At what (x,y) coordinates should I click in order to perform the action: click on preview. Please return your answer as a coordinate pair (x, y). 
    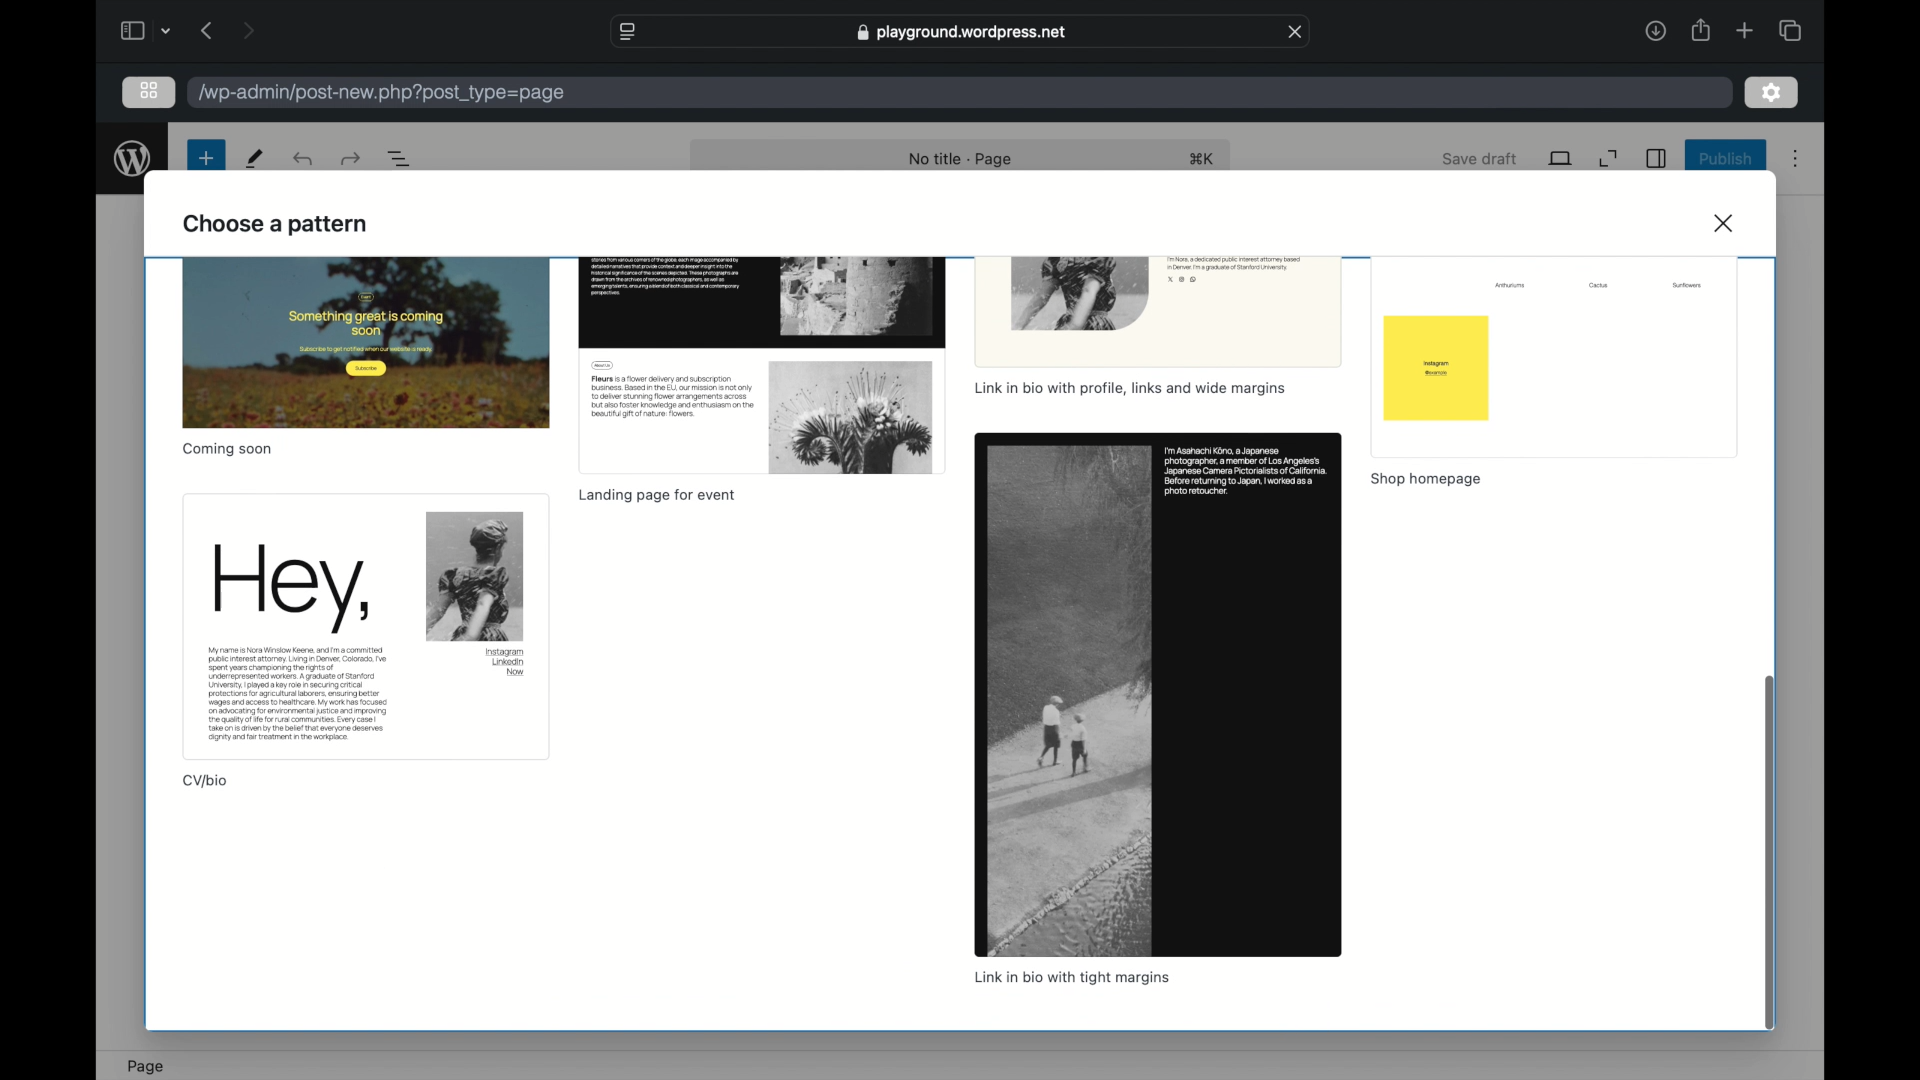
    Looking at the image, I should click on (365, 343).